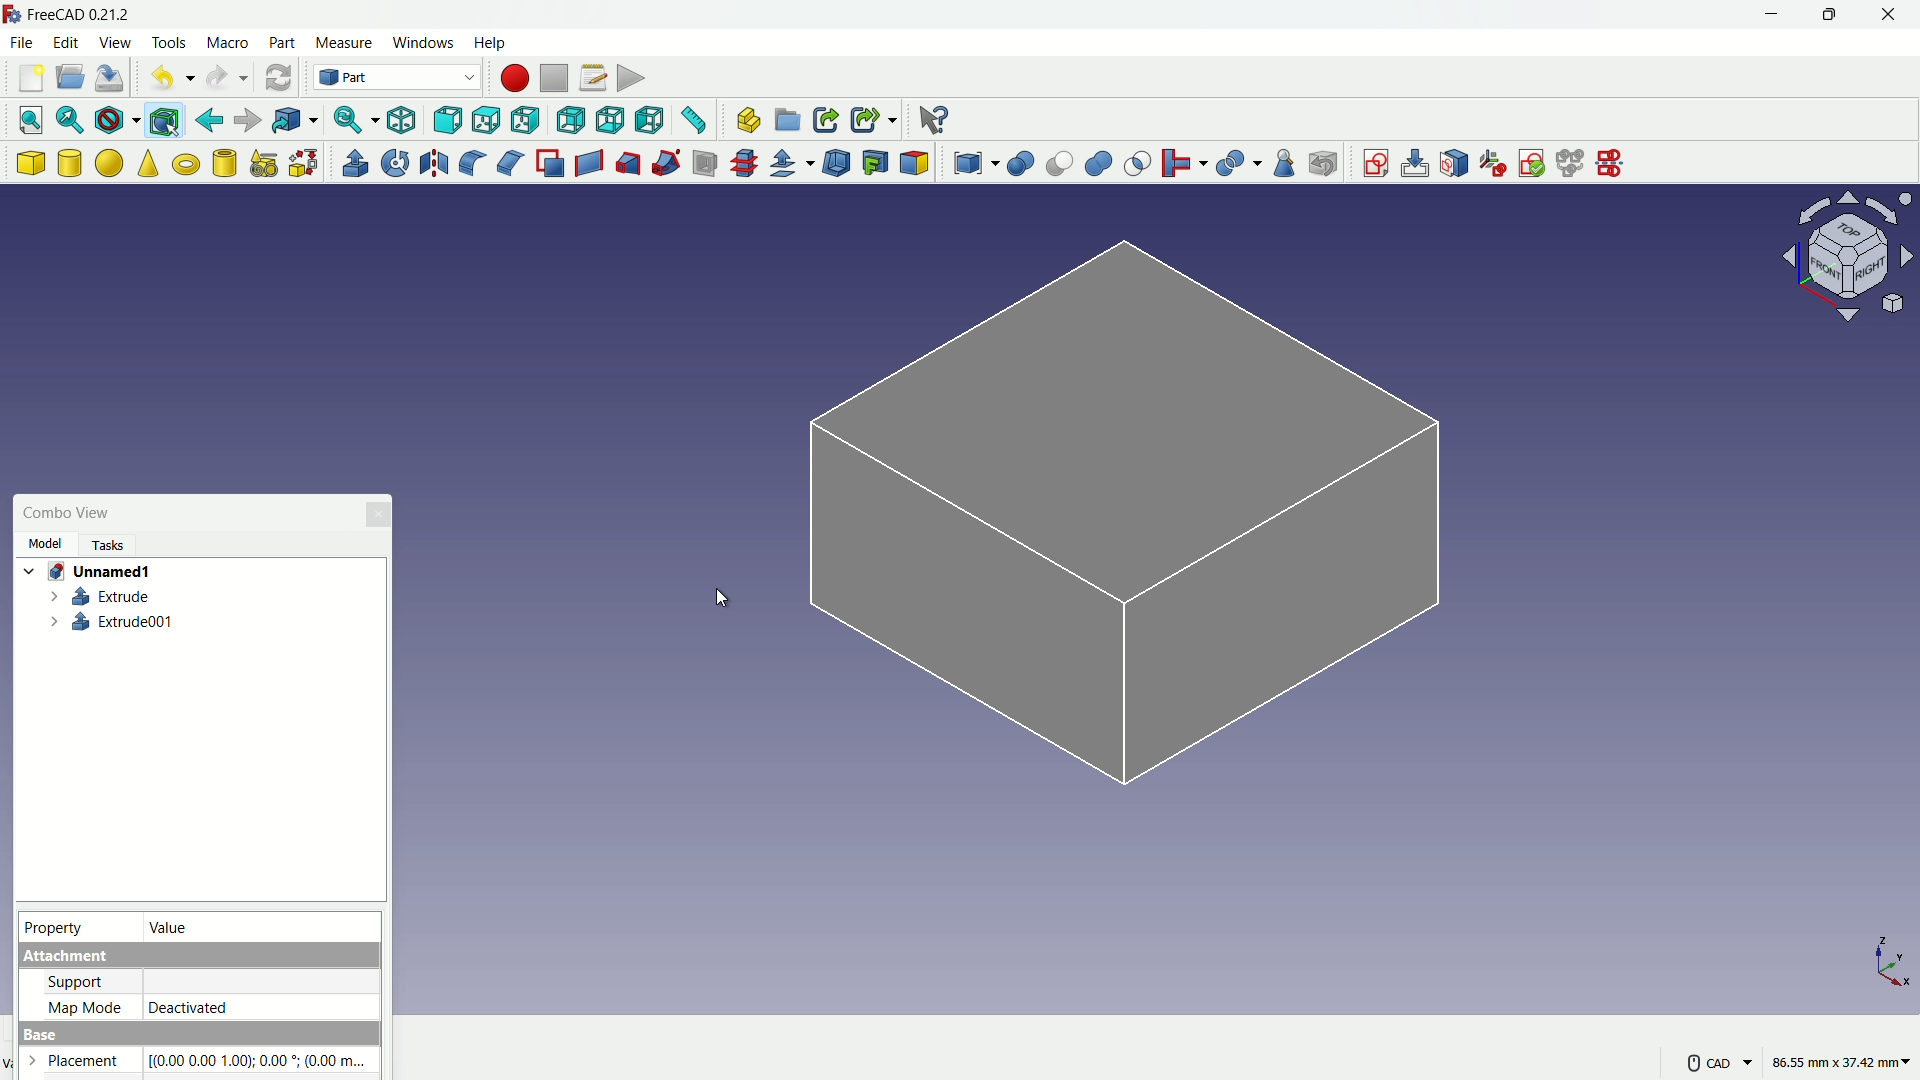 The height and width of the screenshot is (1080, 1920). Describe the element at coordinates (1375, 161) in the screenshot. I see `create sketch` at that location.